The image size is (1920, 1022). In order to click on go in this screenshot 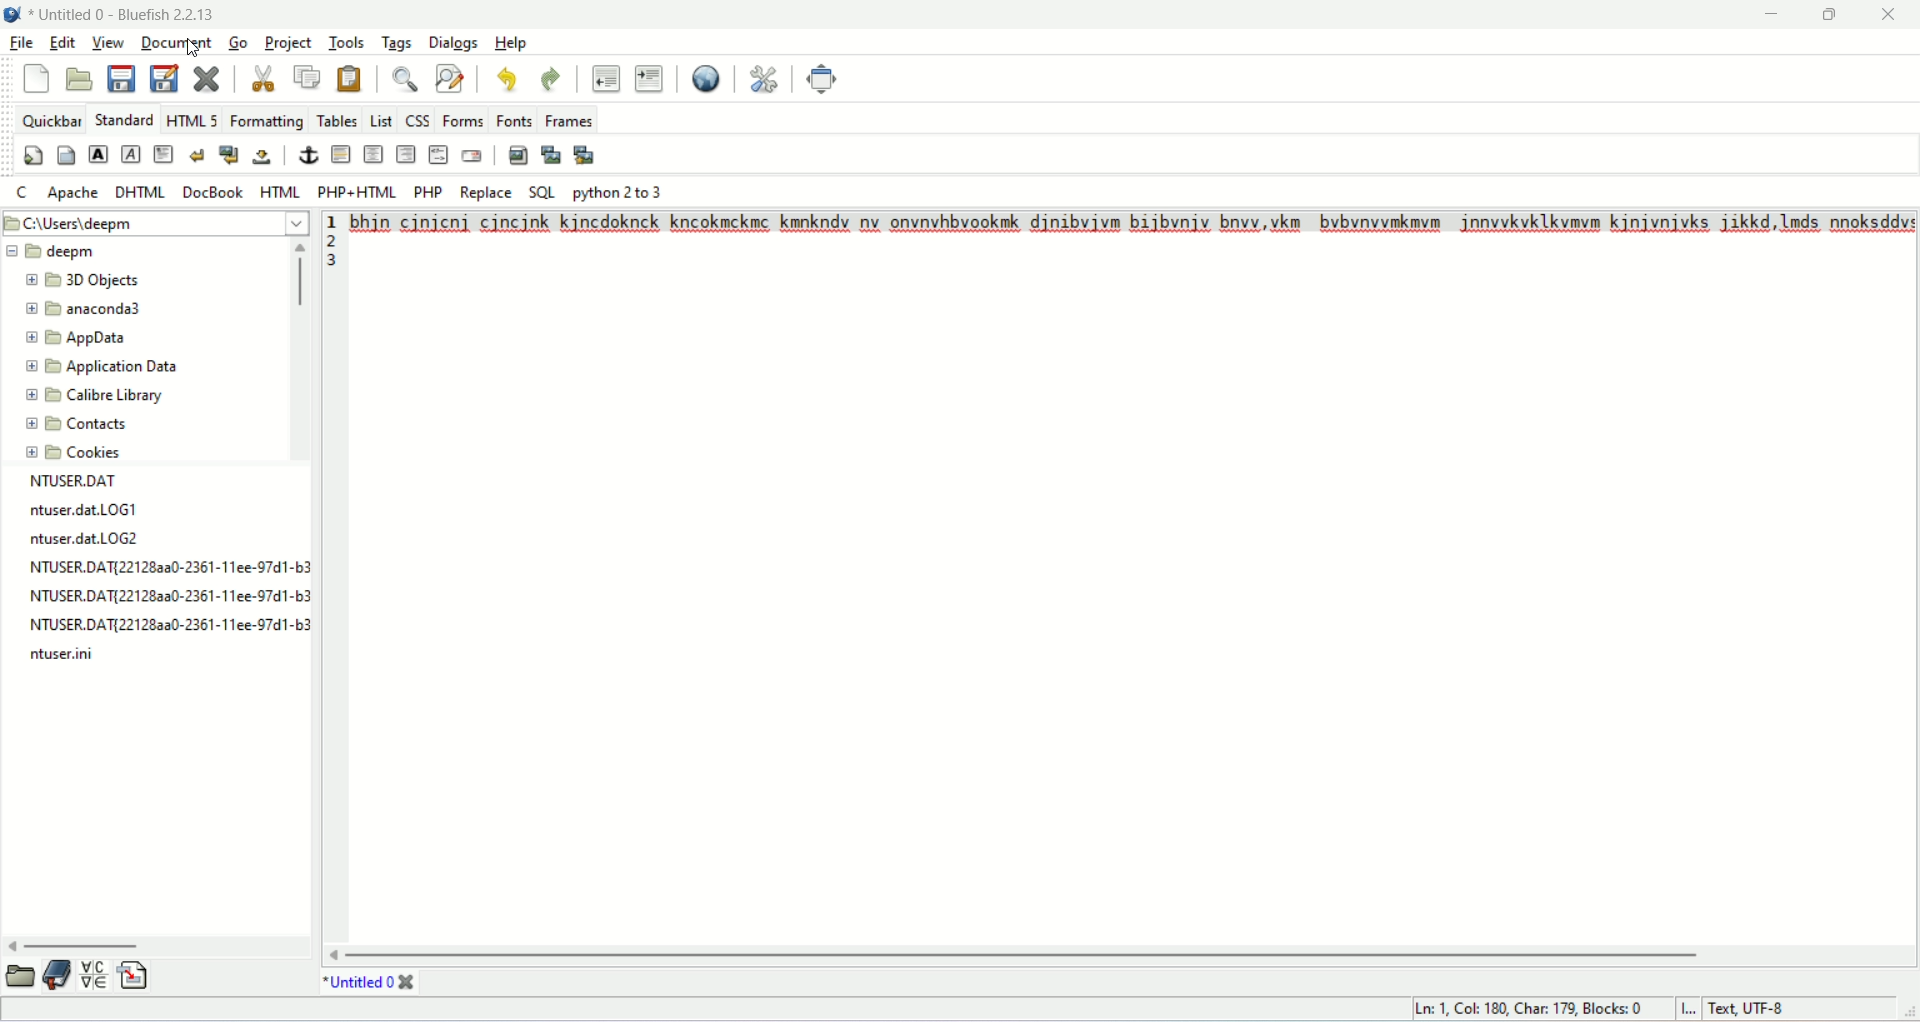, I will do `click(242, 43)`.